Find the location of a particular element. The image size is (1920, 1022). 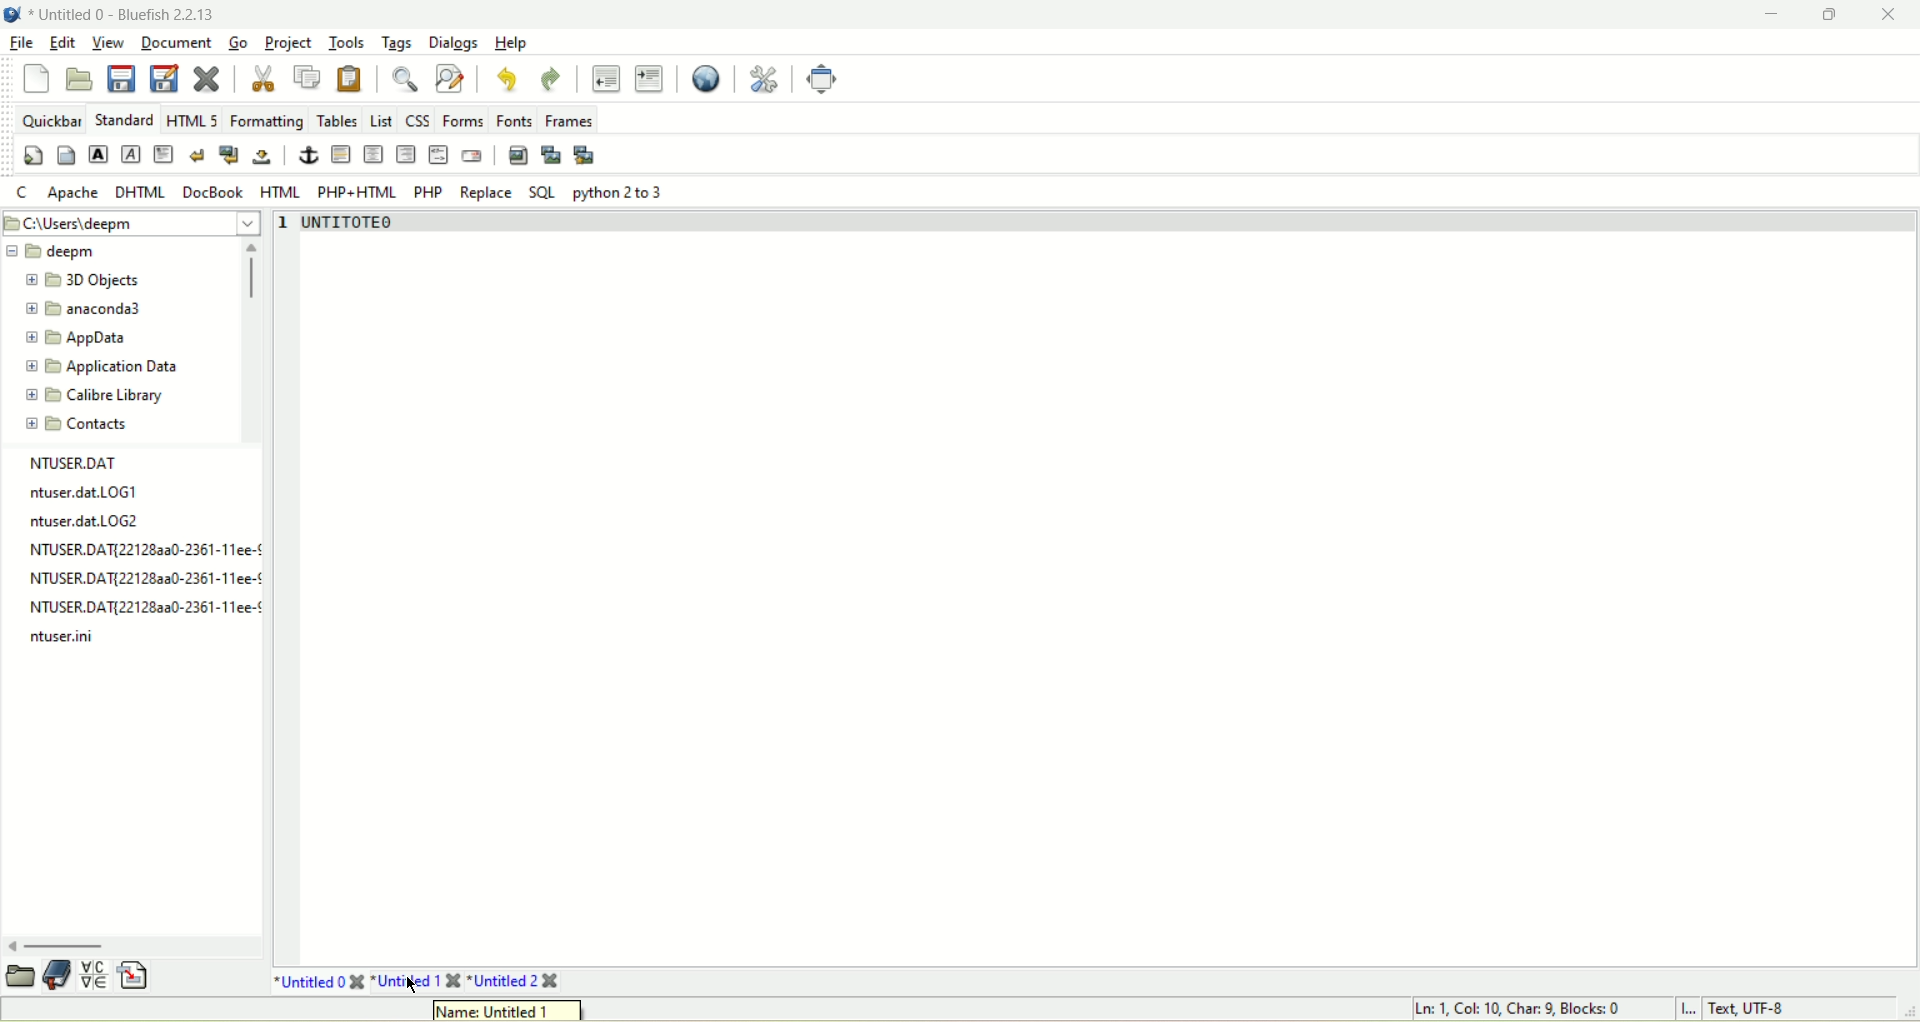

log is located at coordinates (149, 607).